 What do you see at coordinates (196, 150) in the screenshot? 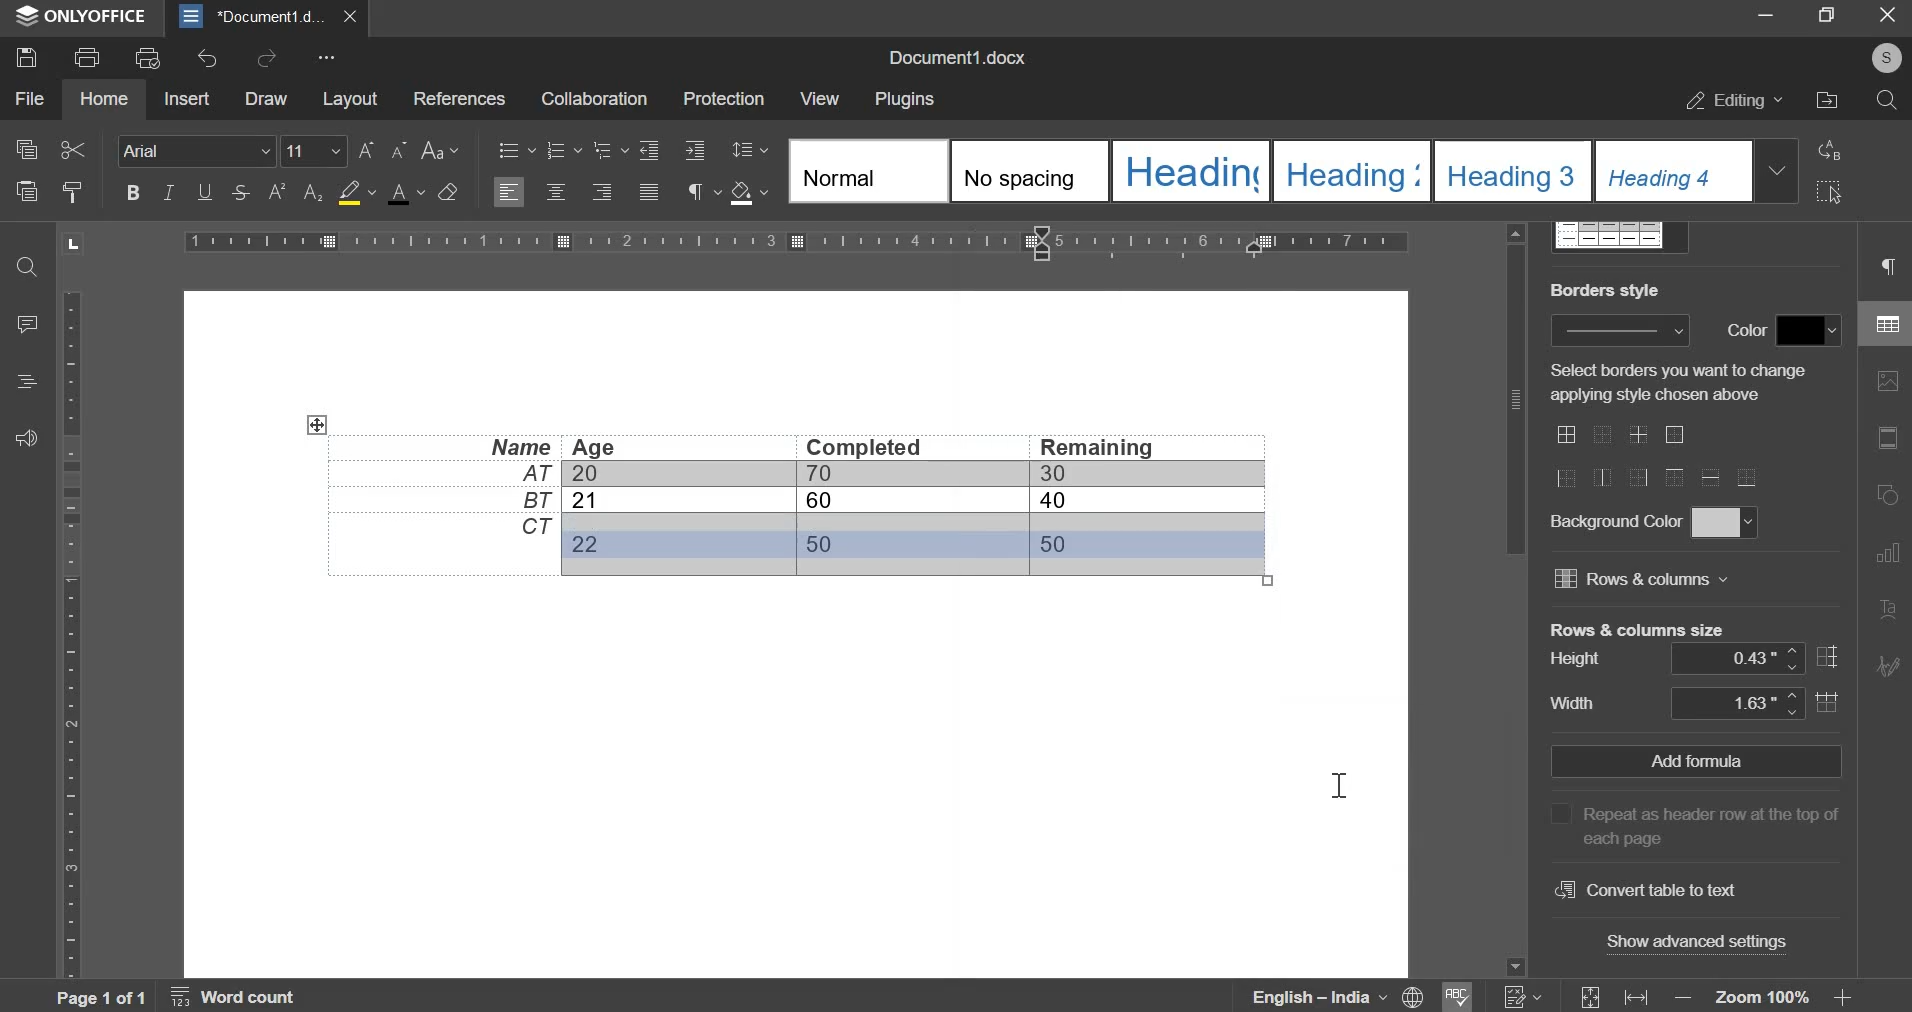
I see `font` at bounding box center [196, 150].